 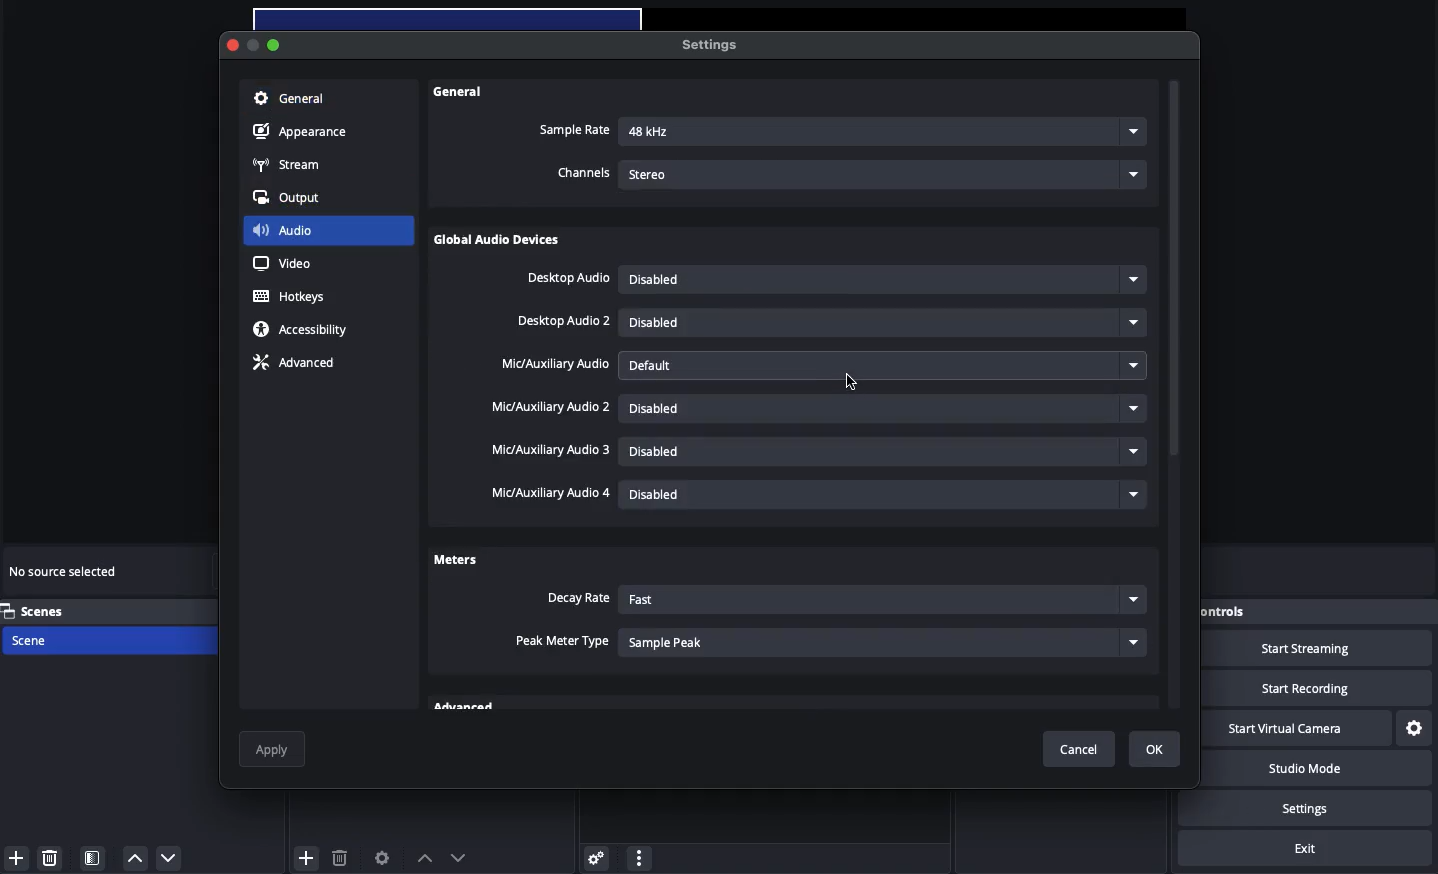 I want to click on No source selected, so click(x=65, y=574).